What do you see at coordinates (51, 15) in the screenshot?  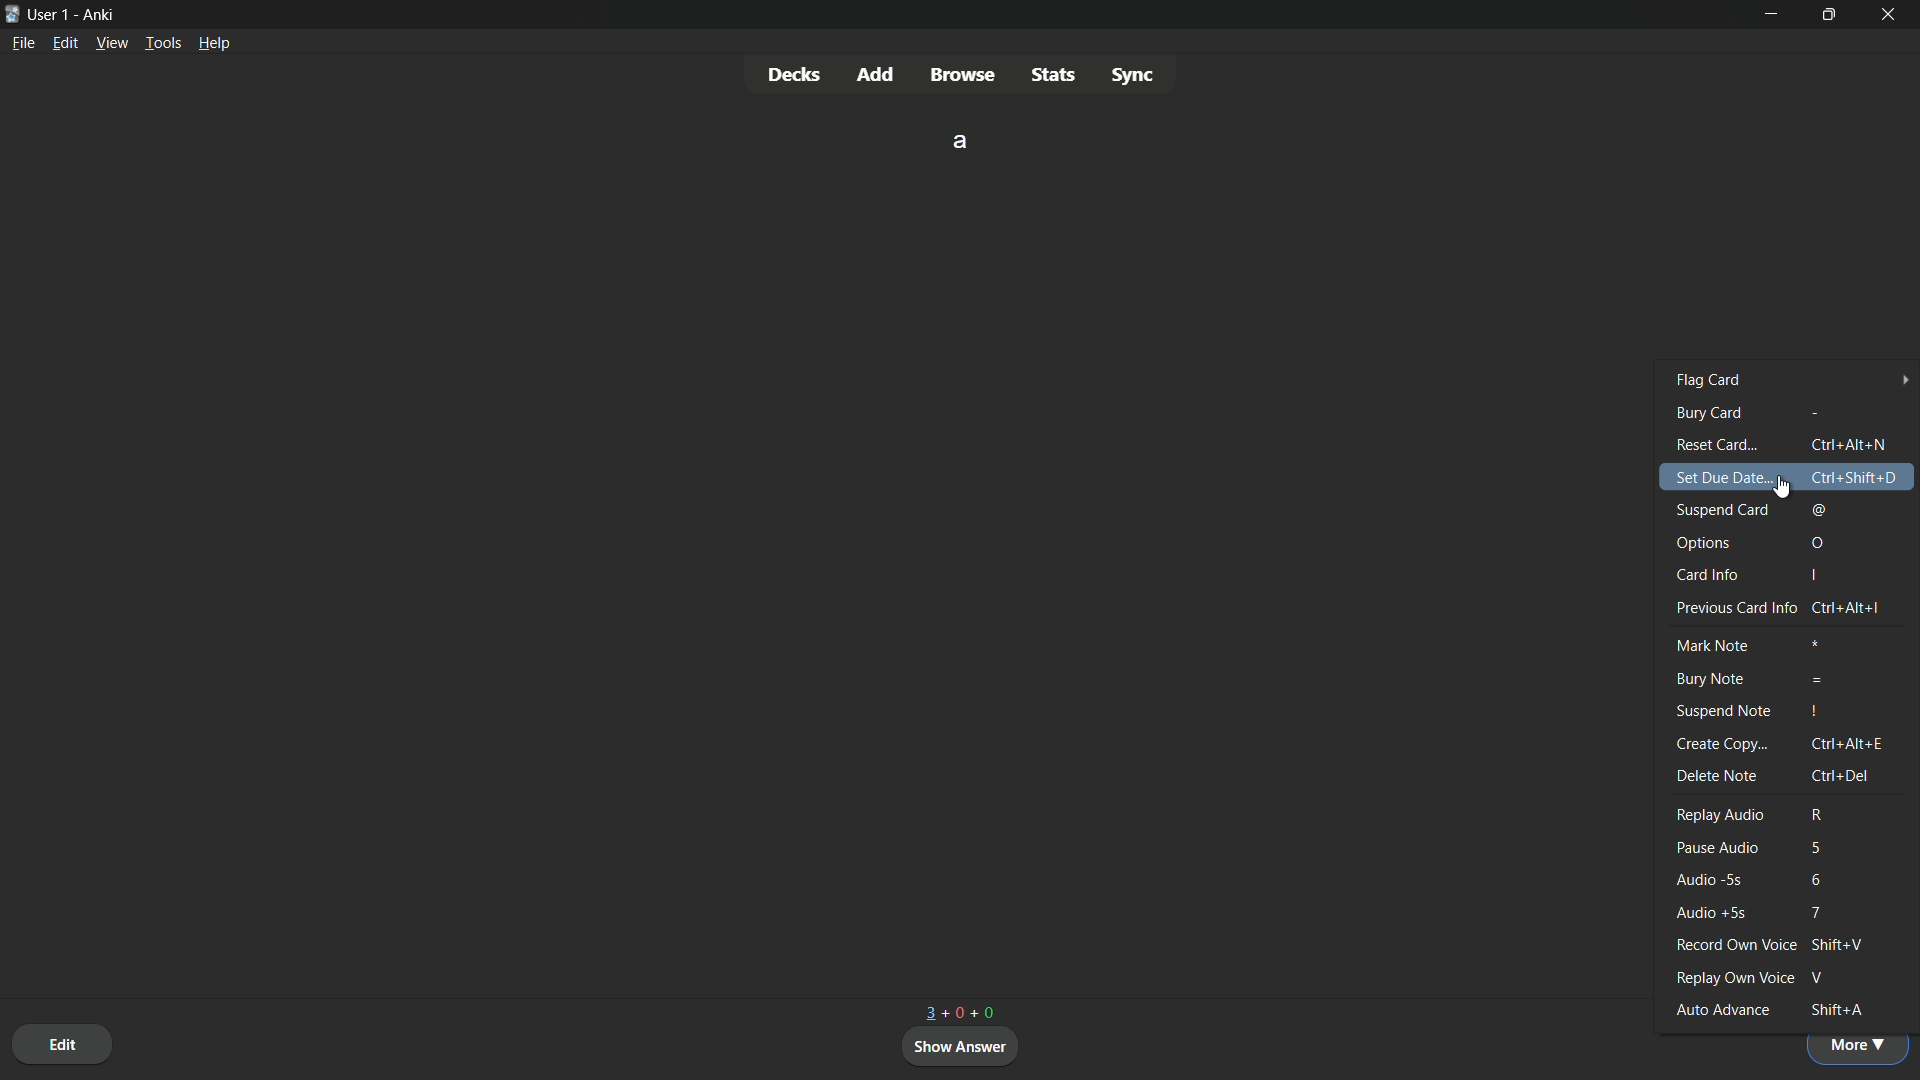 I see `user 1` at bounding box center [51, 15].